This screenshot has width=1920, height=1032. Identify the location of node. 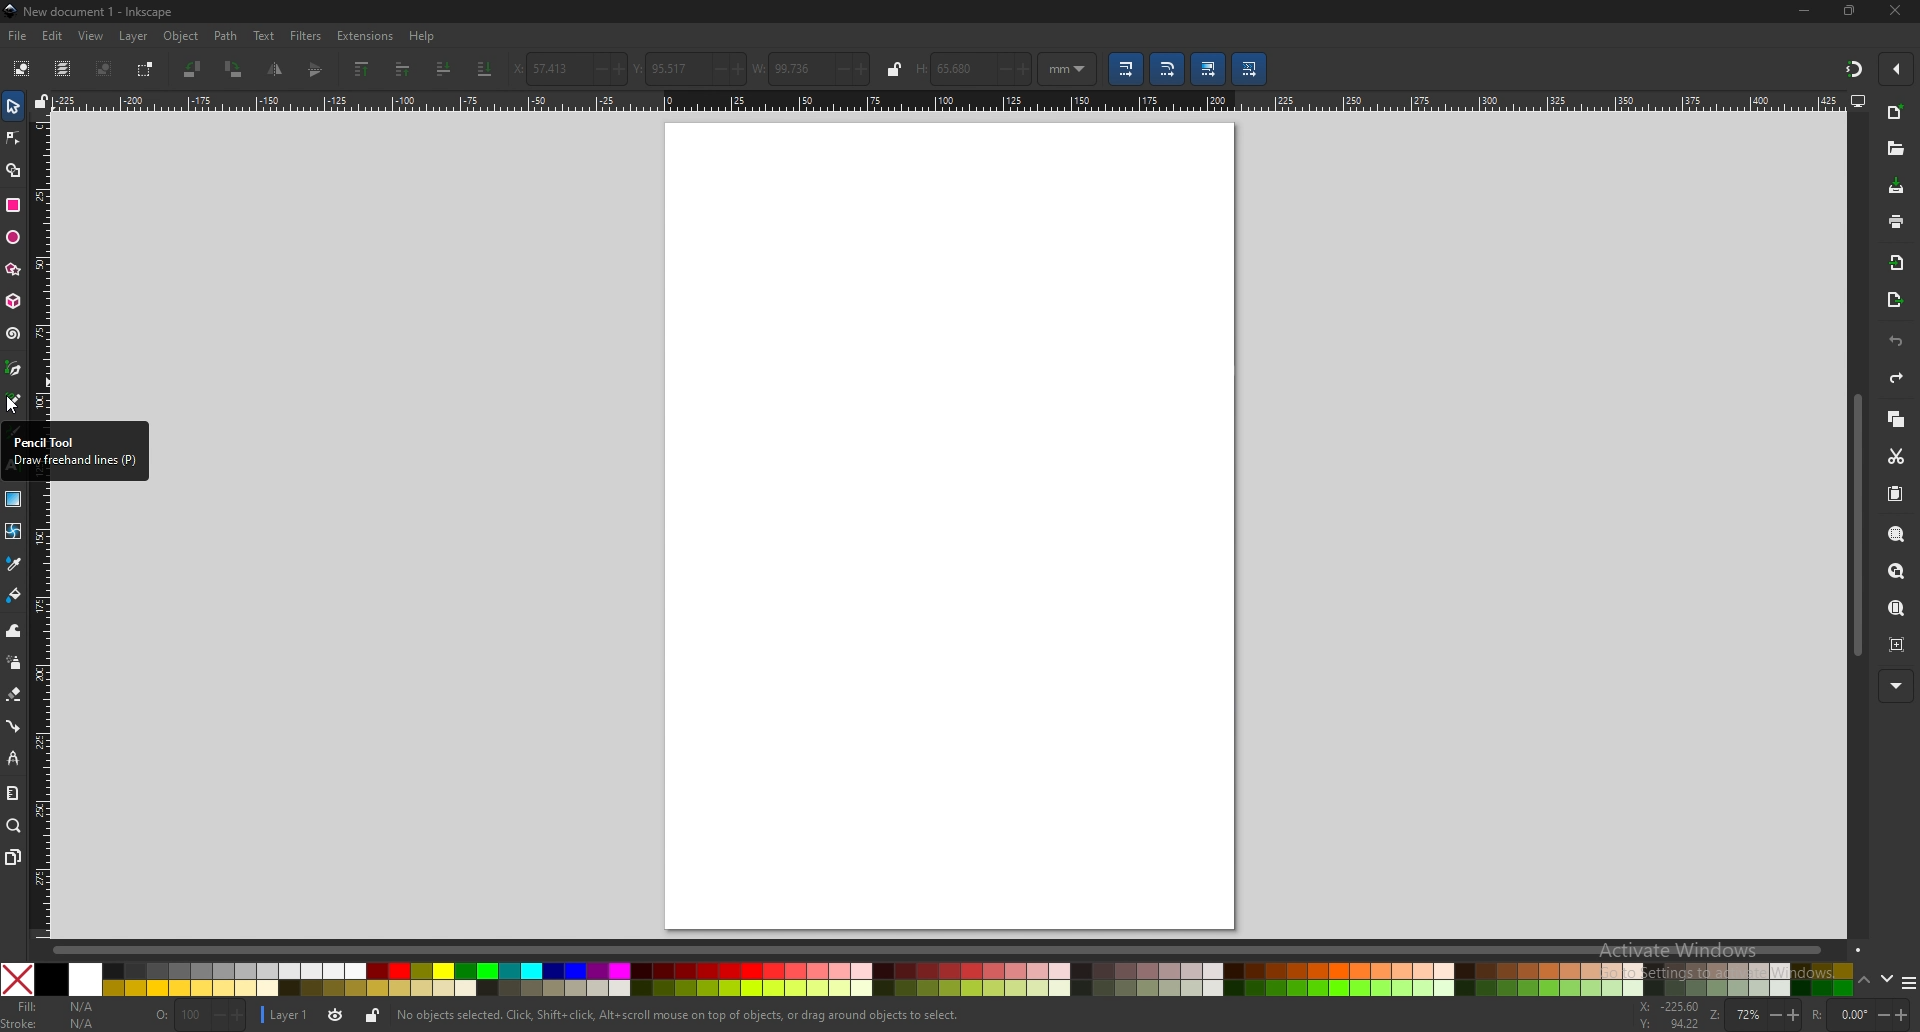
(15, 138).